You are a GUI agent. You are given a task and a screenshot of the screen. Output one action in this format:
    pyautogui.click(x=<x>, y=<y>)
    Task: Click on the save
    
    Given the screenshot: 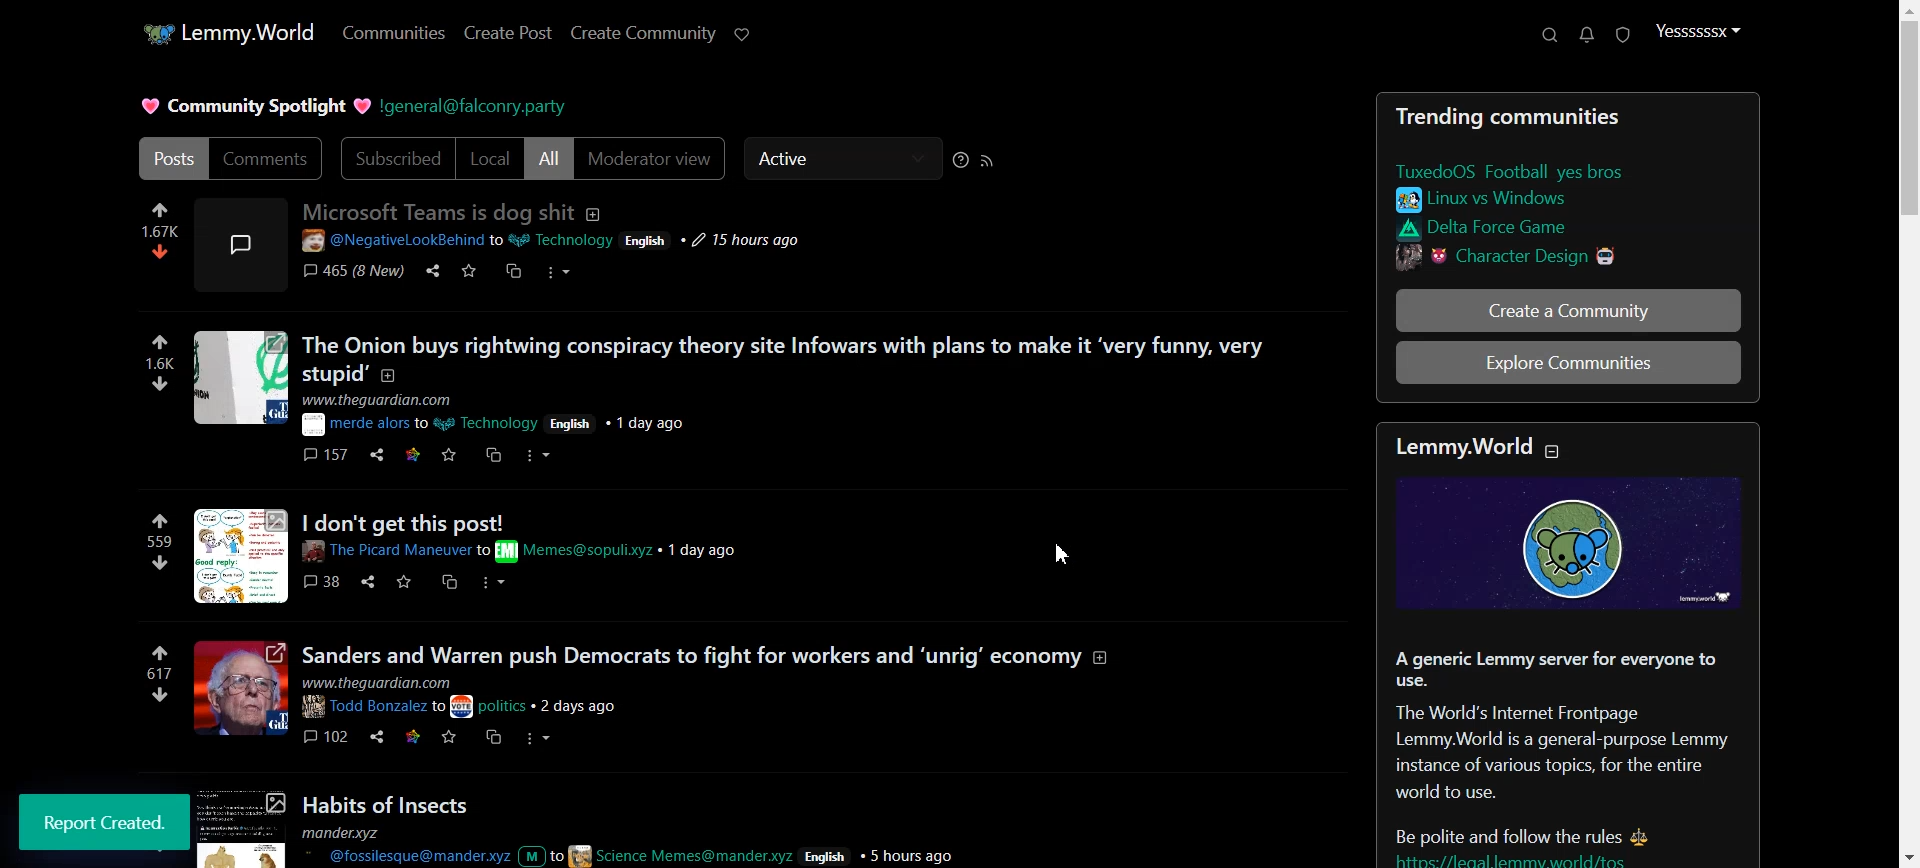 What is the action you would take?
    pyautogui.click(x=452, y=737)
    